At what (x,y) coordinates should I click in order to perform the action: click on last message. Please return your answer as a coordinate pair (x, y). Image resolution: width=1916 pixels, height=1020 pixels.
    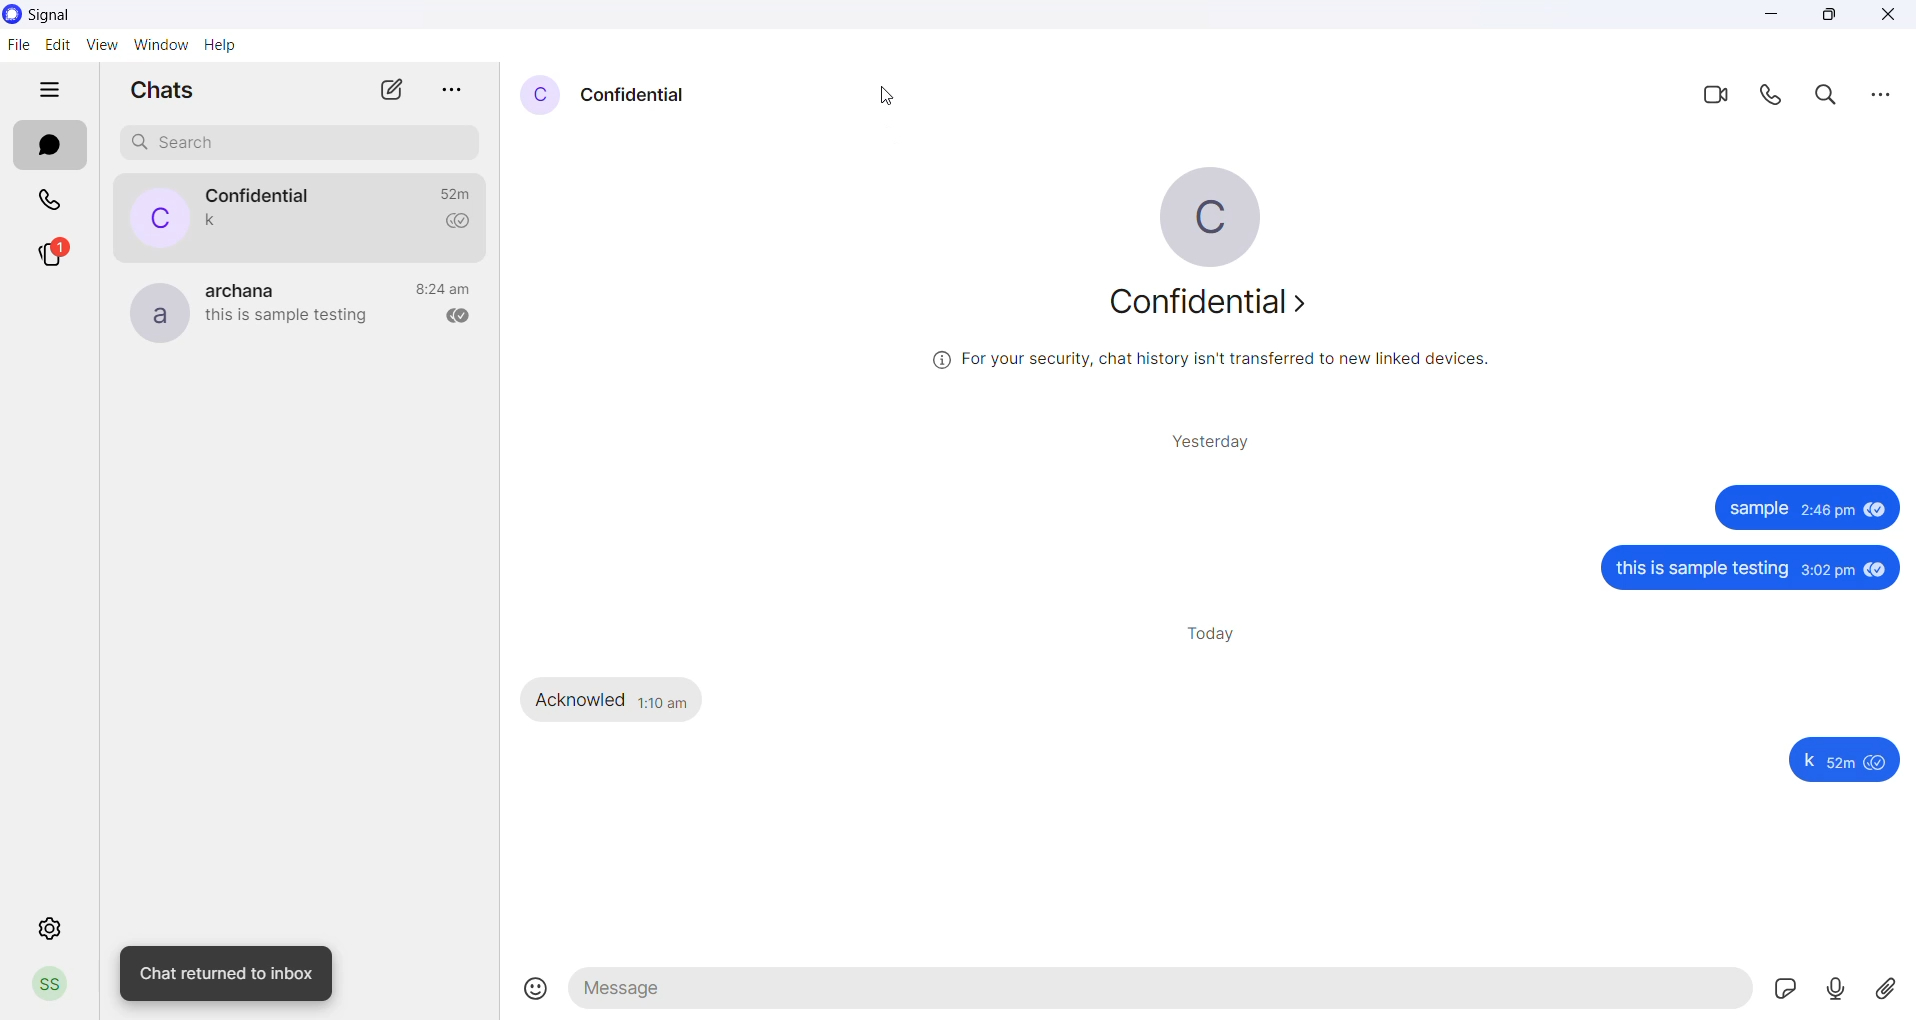
    Looking at the image, I should click on (221, 221).